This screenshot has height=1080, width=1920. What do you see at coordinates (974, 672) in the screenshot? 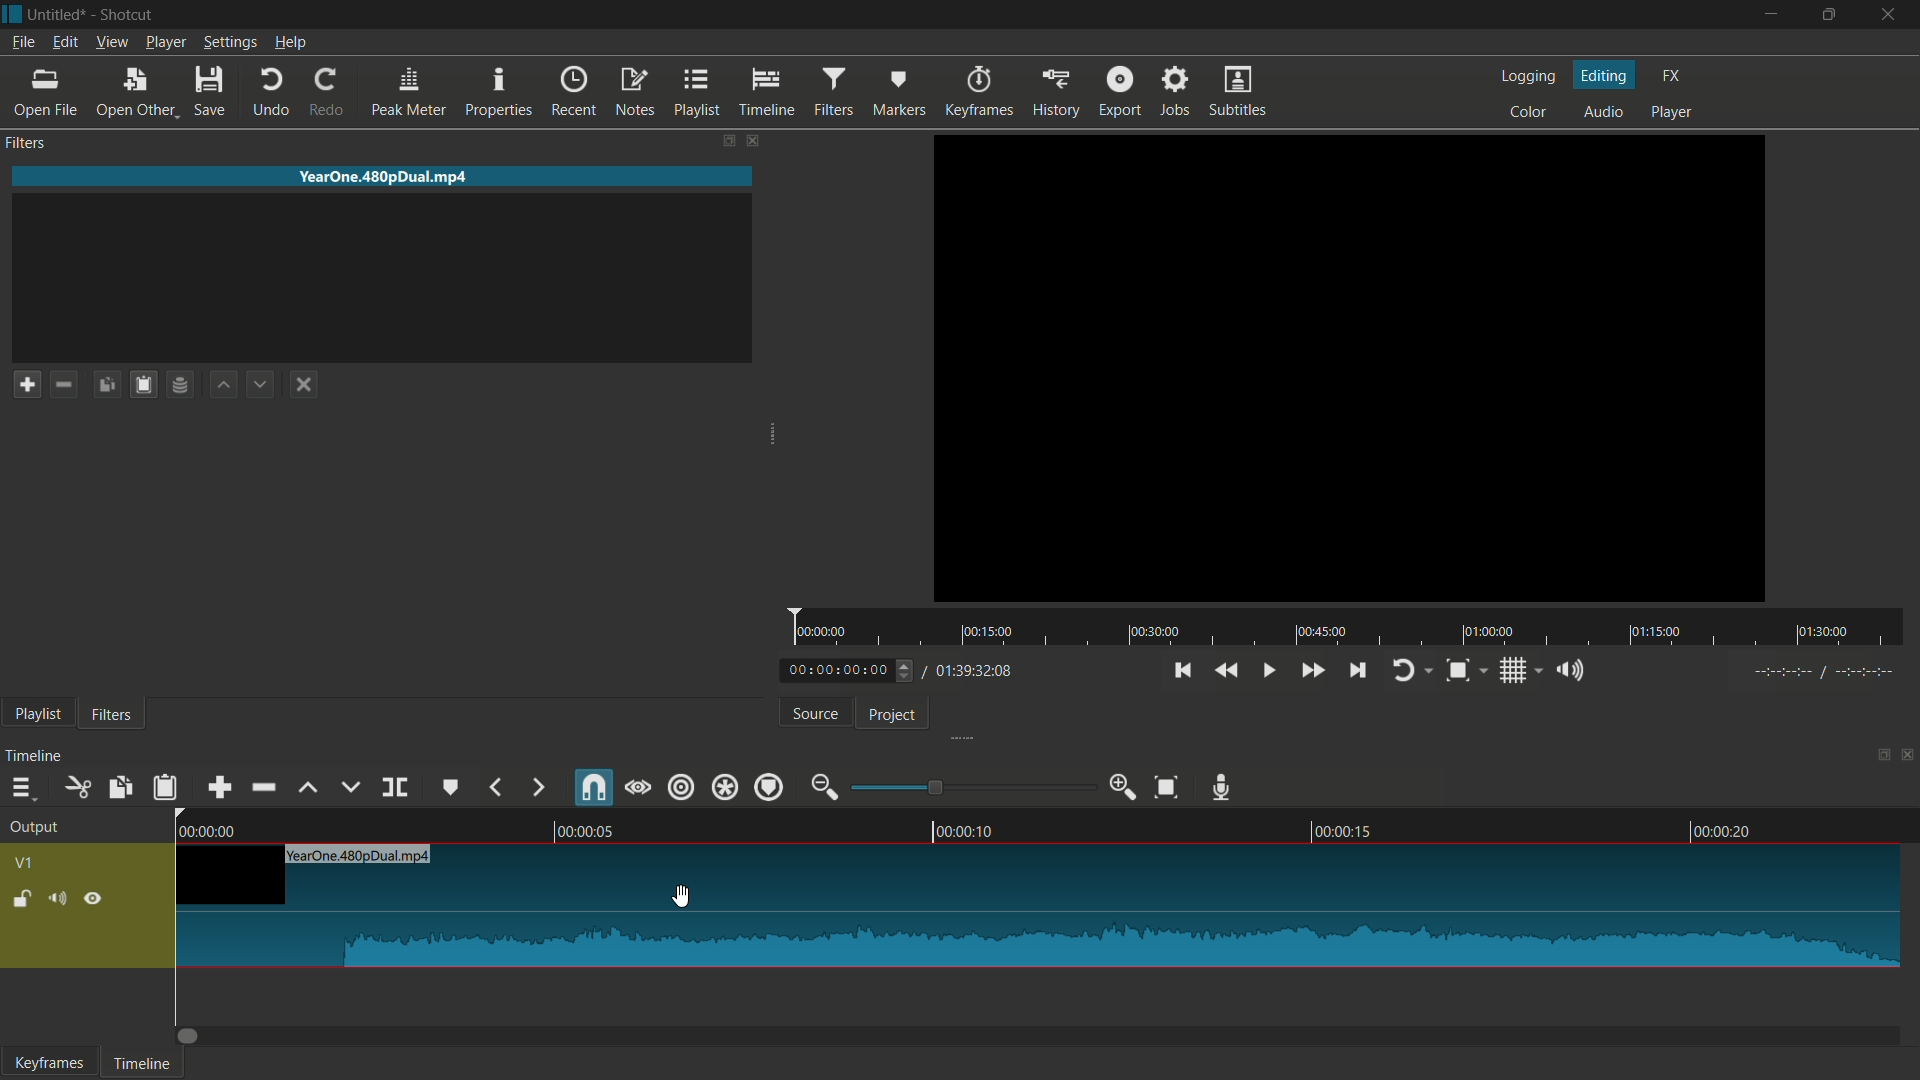
I see `total time` at bounding box center [974, 672].